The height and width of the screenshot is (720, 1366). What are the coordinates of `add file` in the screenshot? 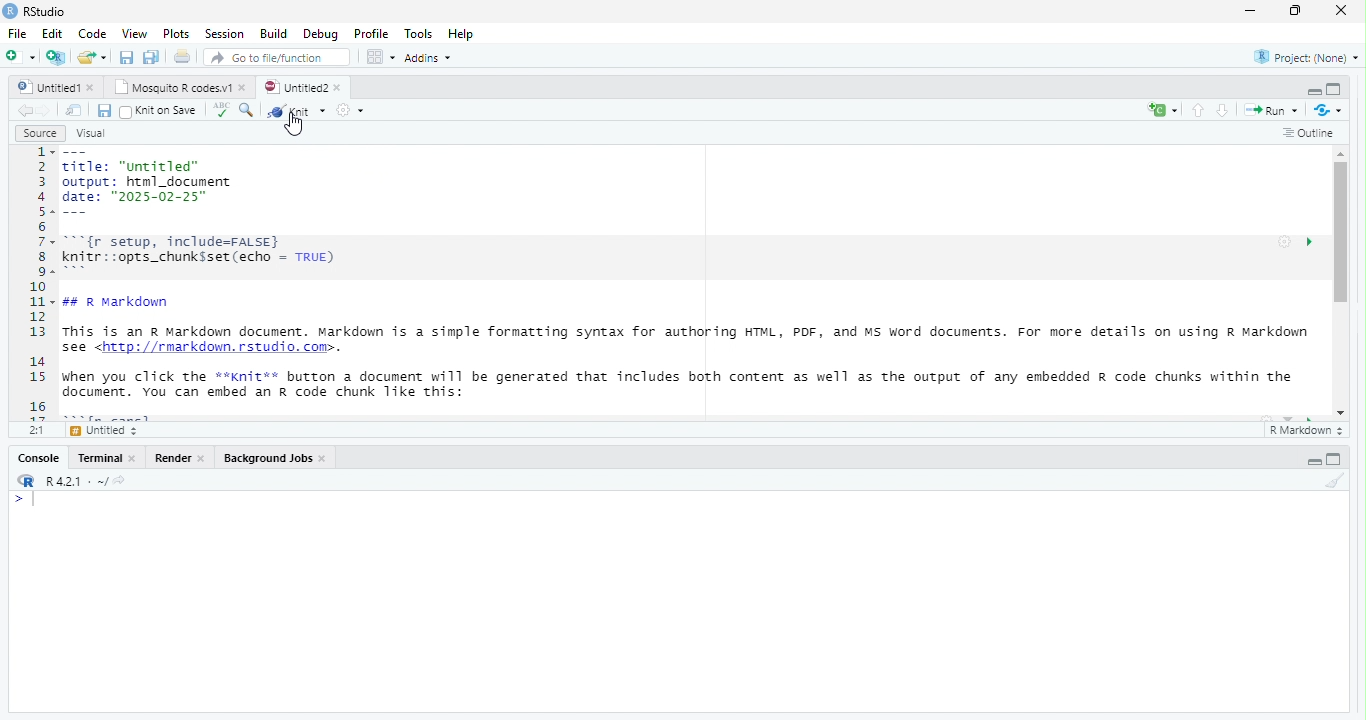 It's located at (57, 57).